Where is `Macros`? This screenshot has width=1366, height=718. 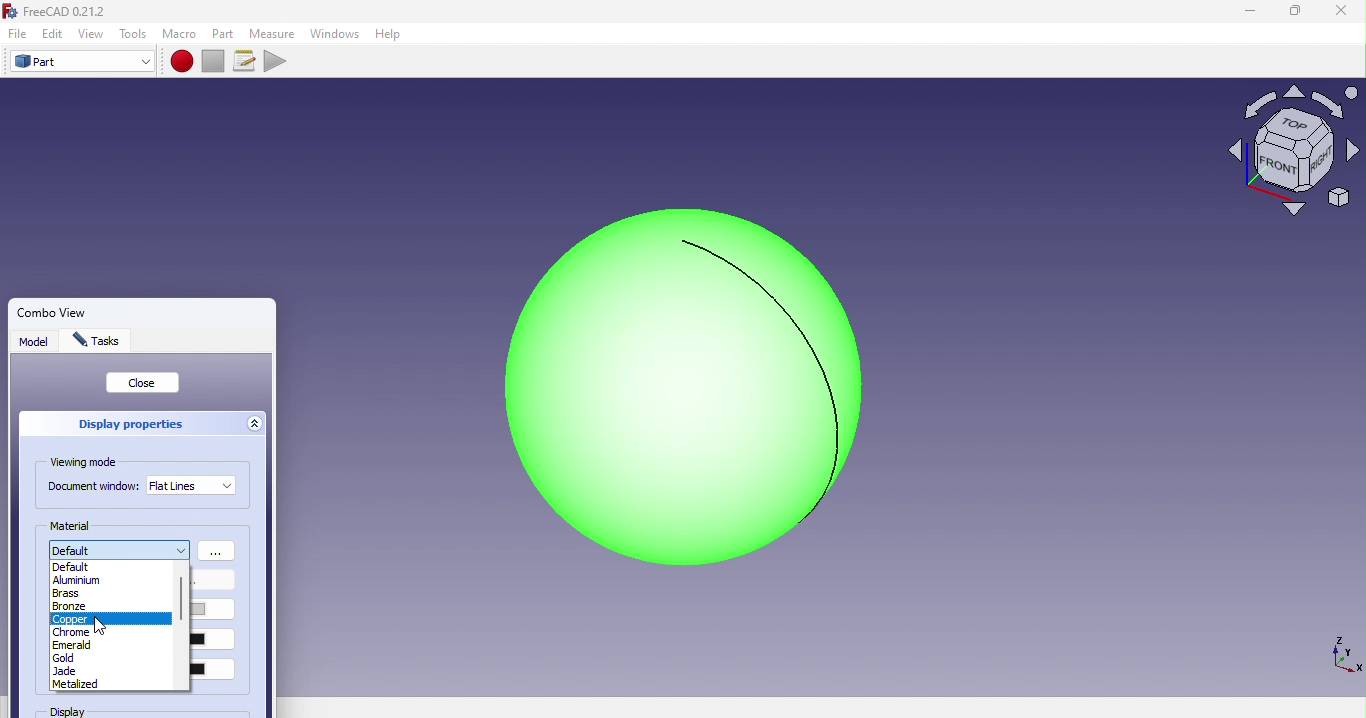 Macros is located at coordinates (247, 61).